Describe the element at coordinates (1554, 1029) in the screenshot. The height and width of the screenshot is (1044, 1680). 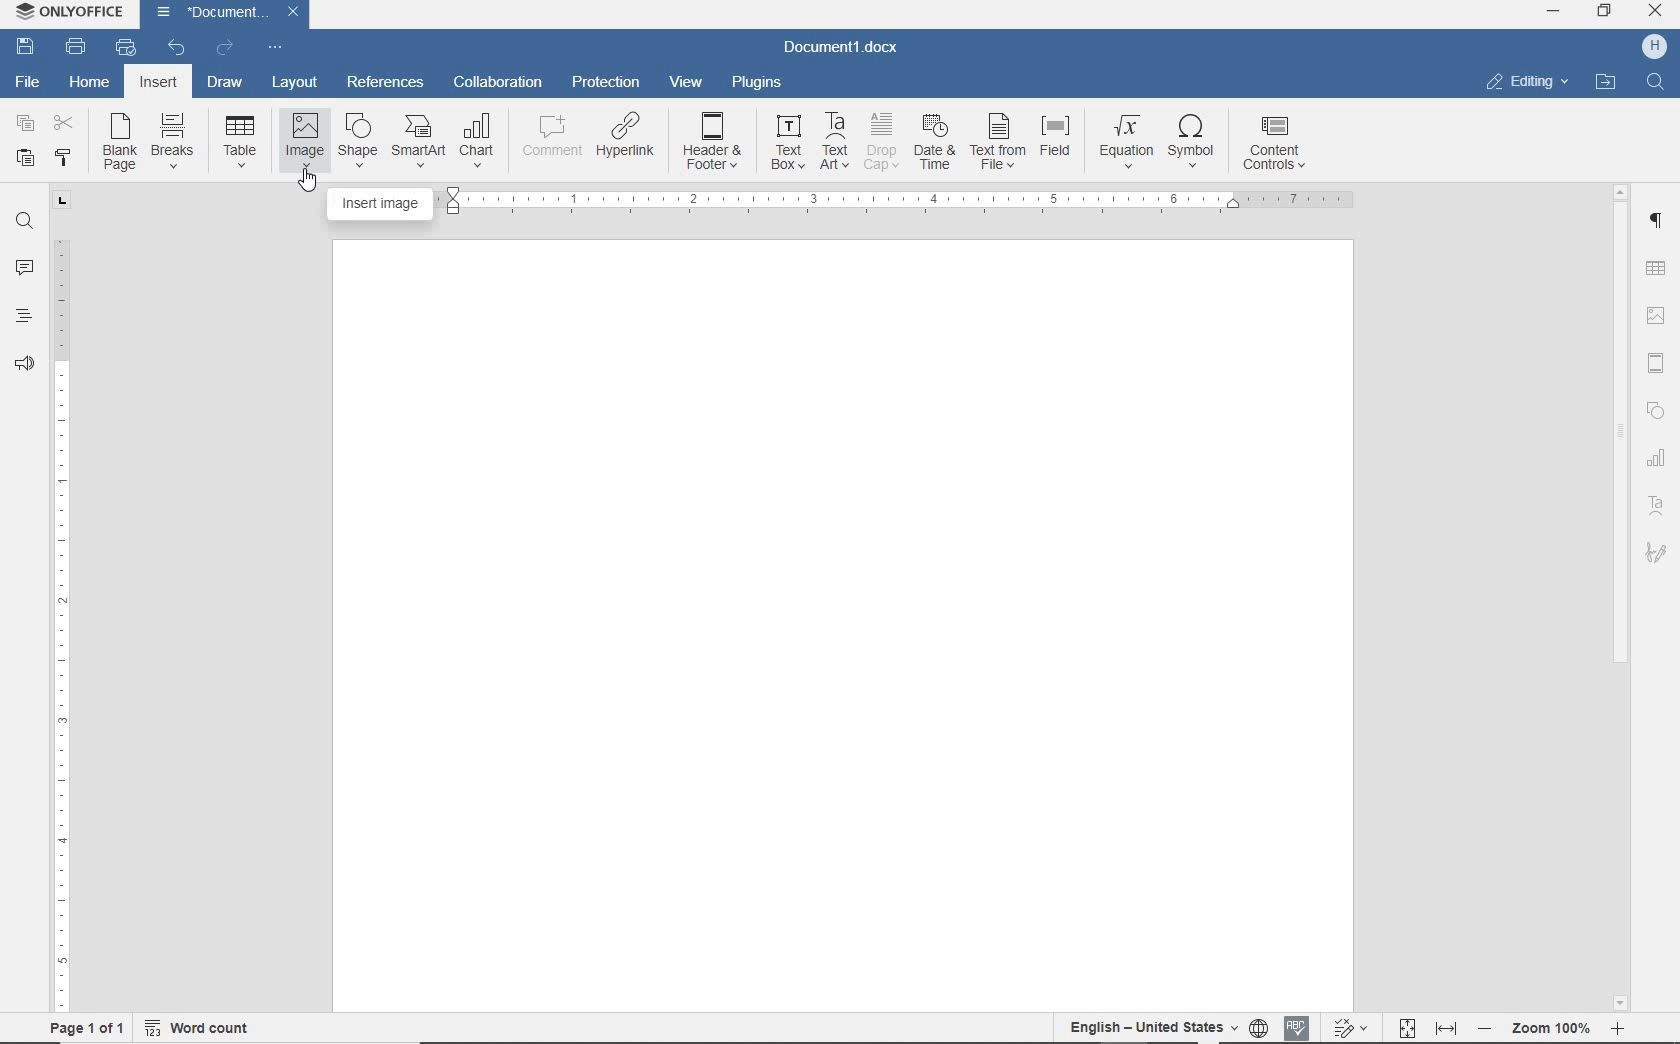
I see `- zoom 100% +(zoom out or zoom in)` at that location.